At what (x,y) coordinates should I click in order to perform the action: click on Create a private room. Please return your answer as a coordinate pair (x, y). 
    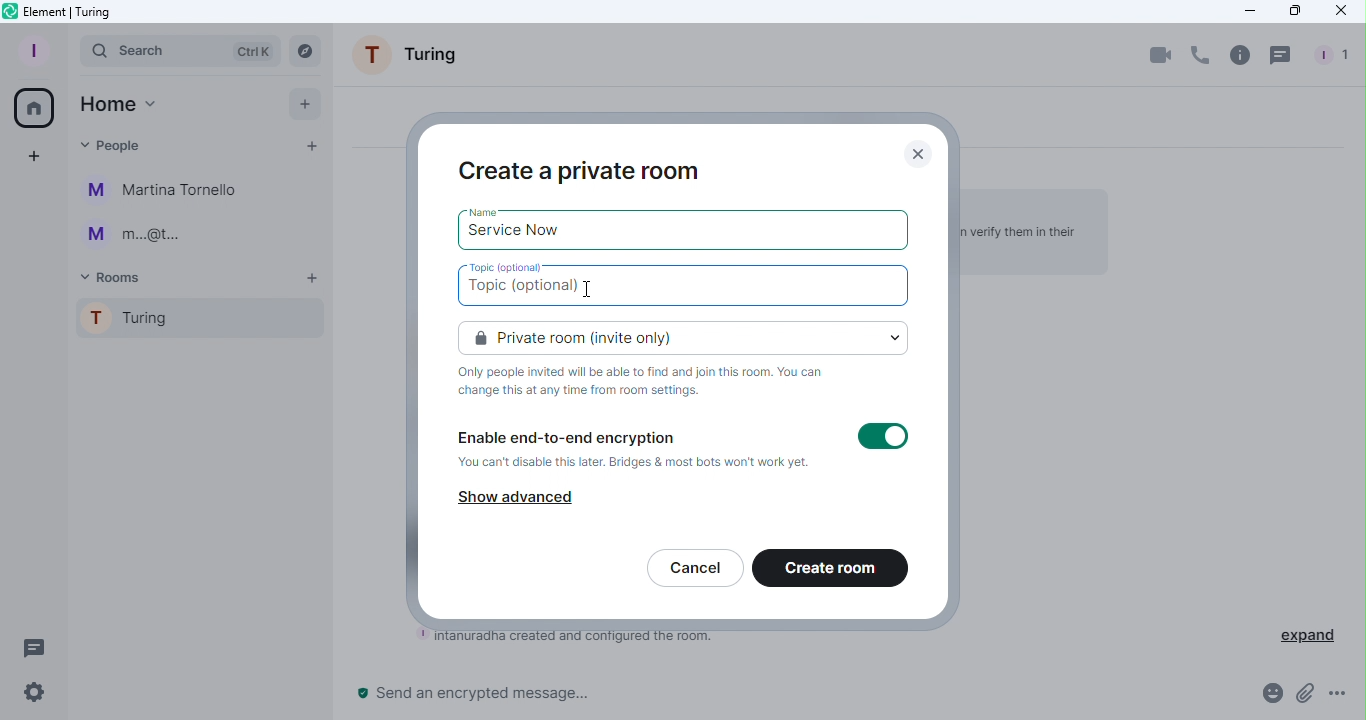
    Looking at the image, I should click on (582, 169).